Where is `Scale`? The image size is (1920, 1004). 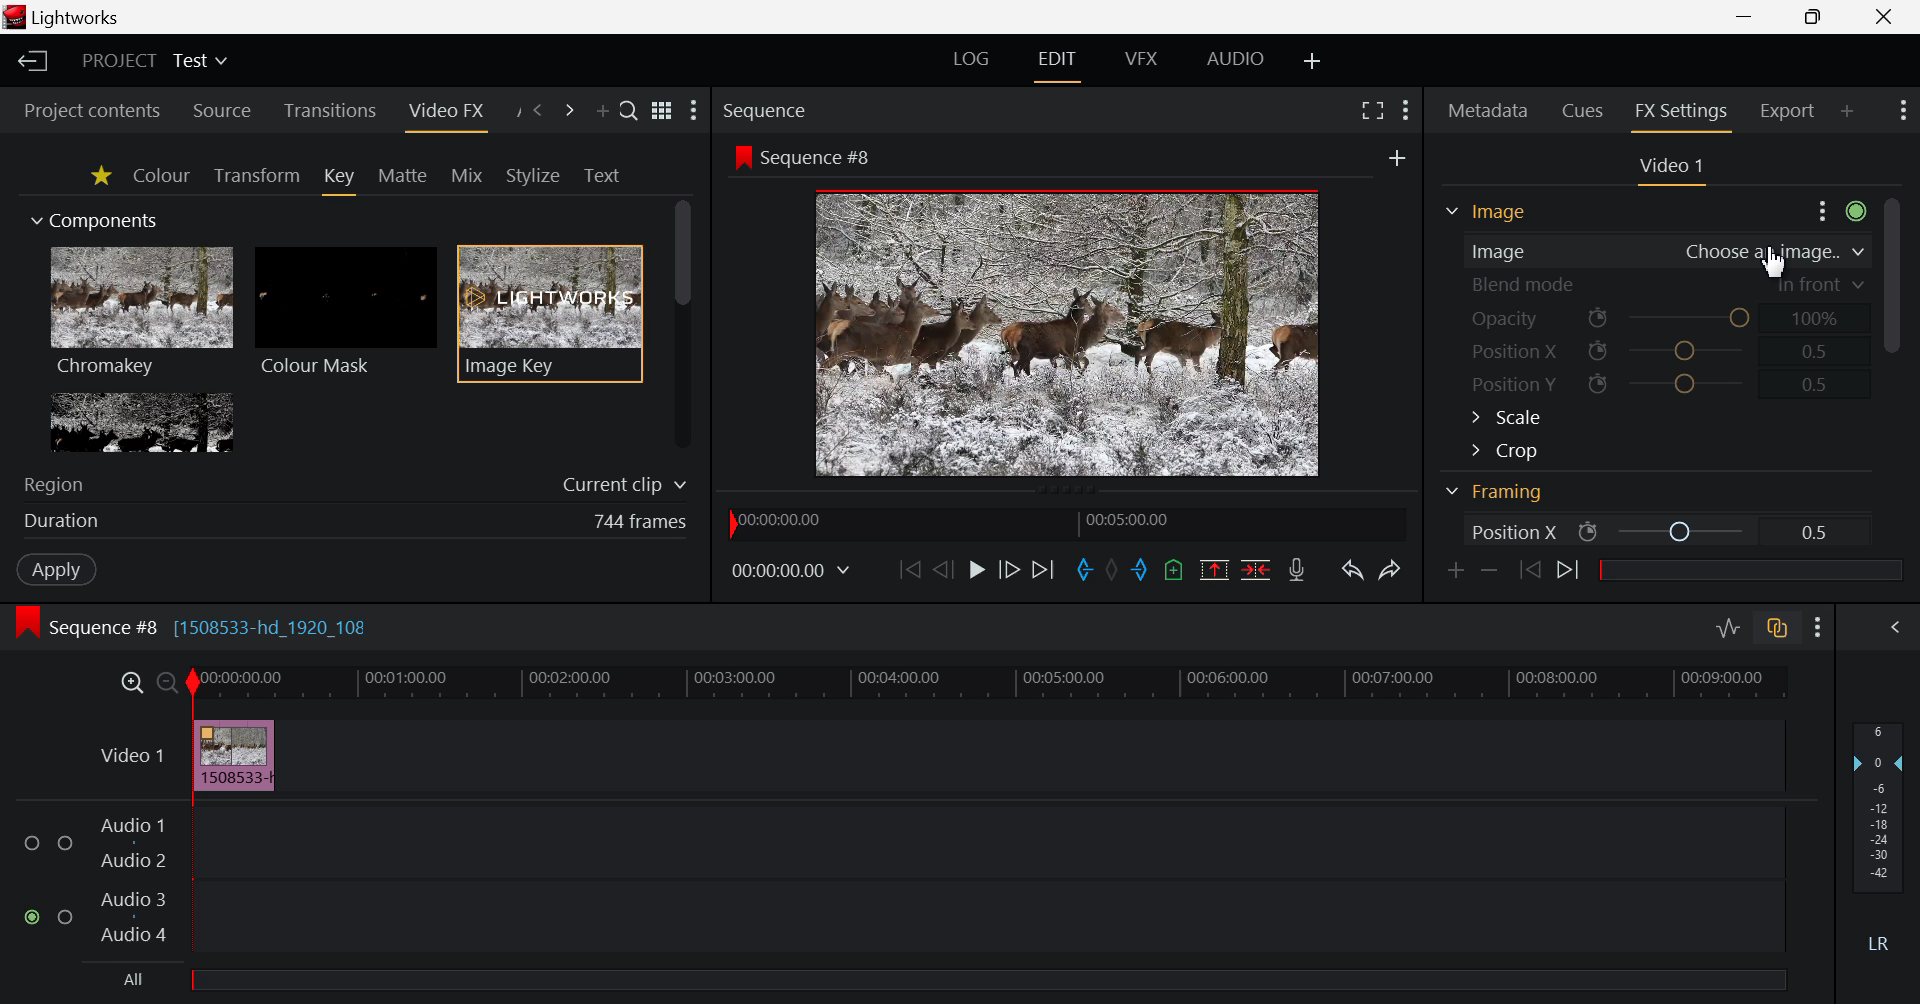 Scale is located at coordinates (1588, 417).